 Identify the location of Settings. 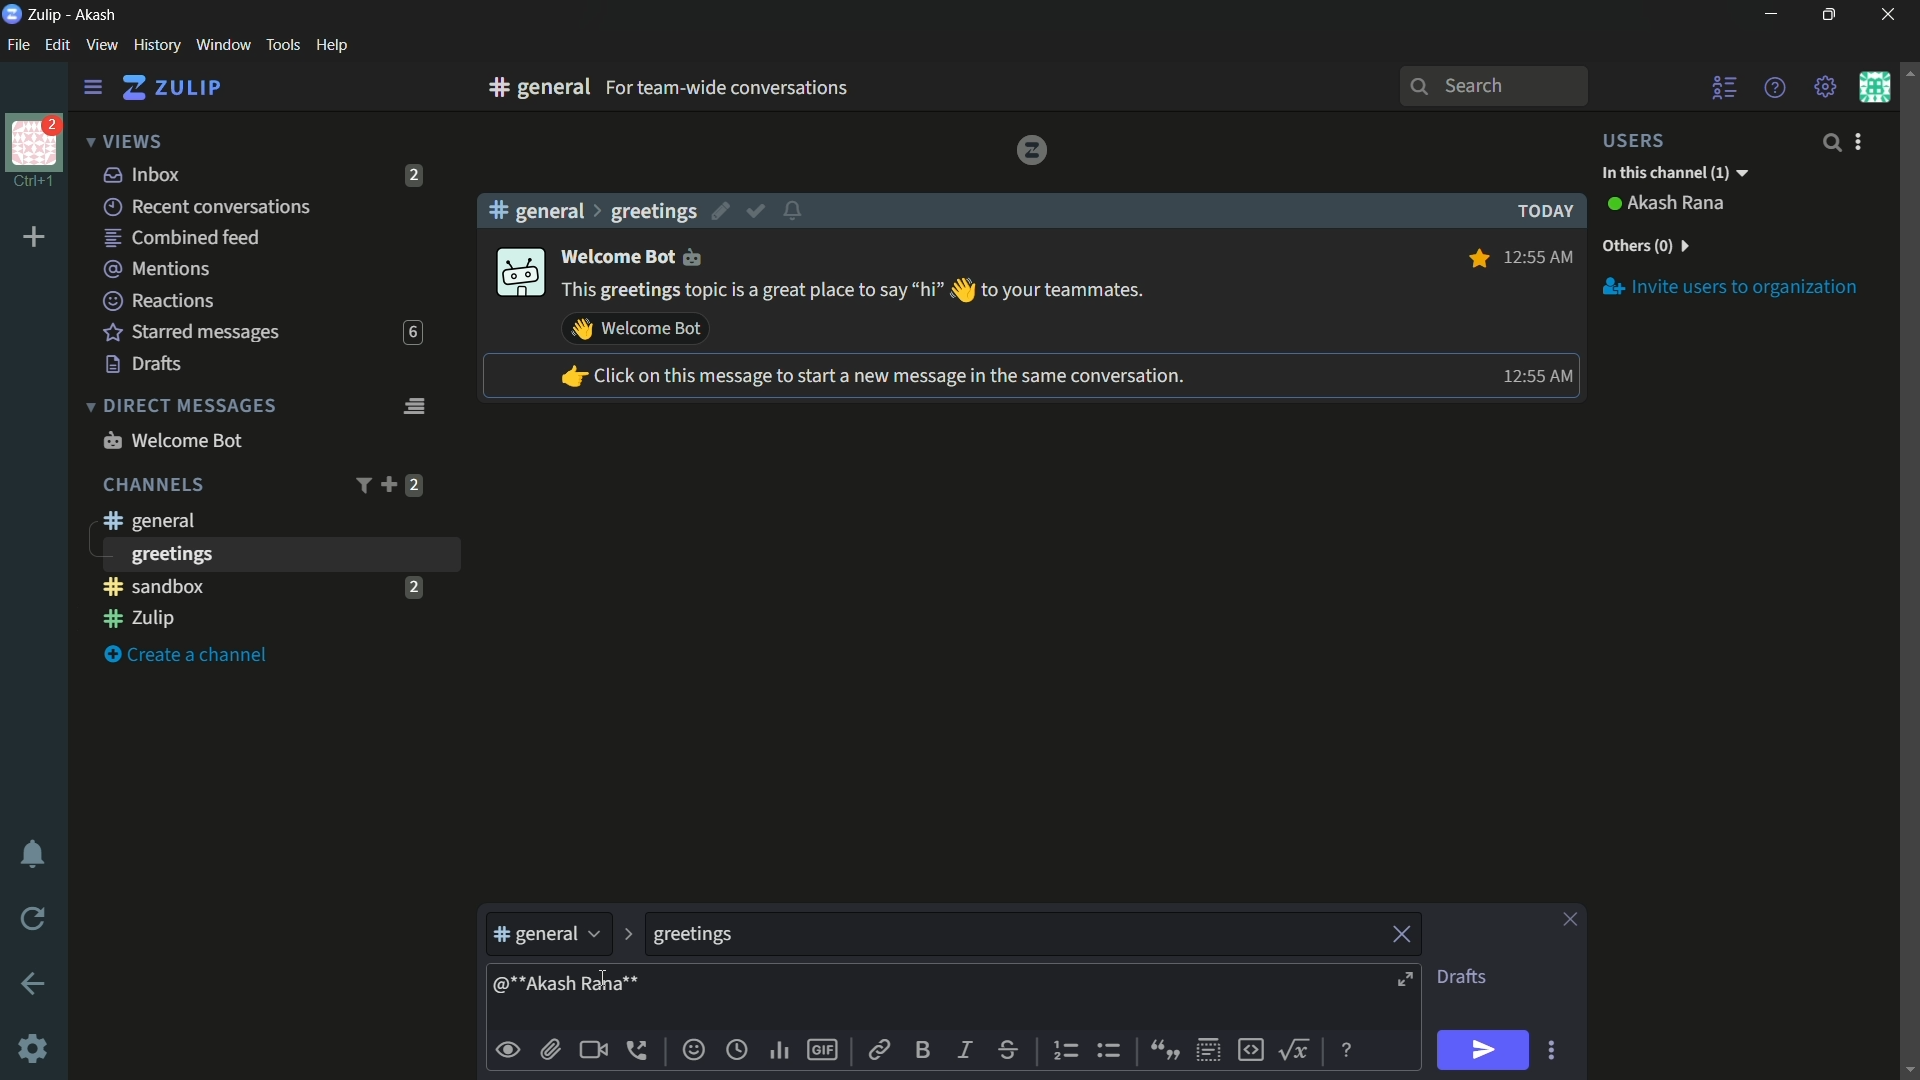
(33, 1049).